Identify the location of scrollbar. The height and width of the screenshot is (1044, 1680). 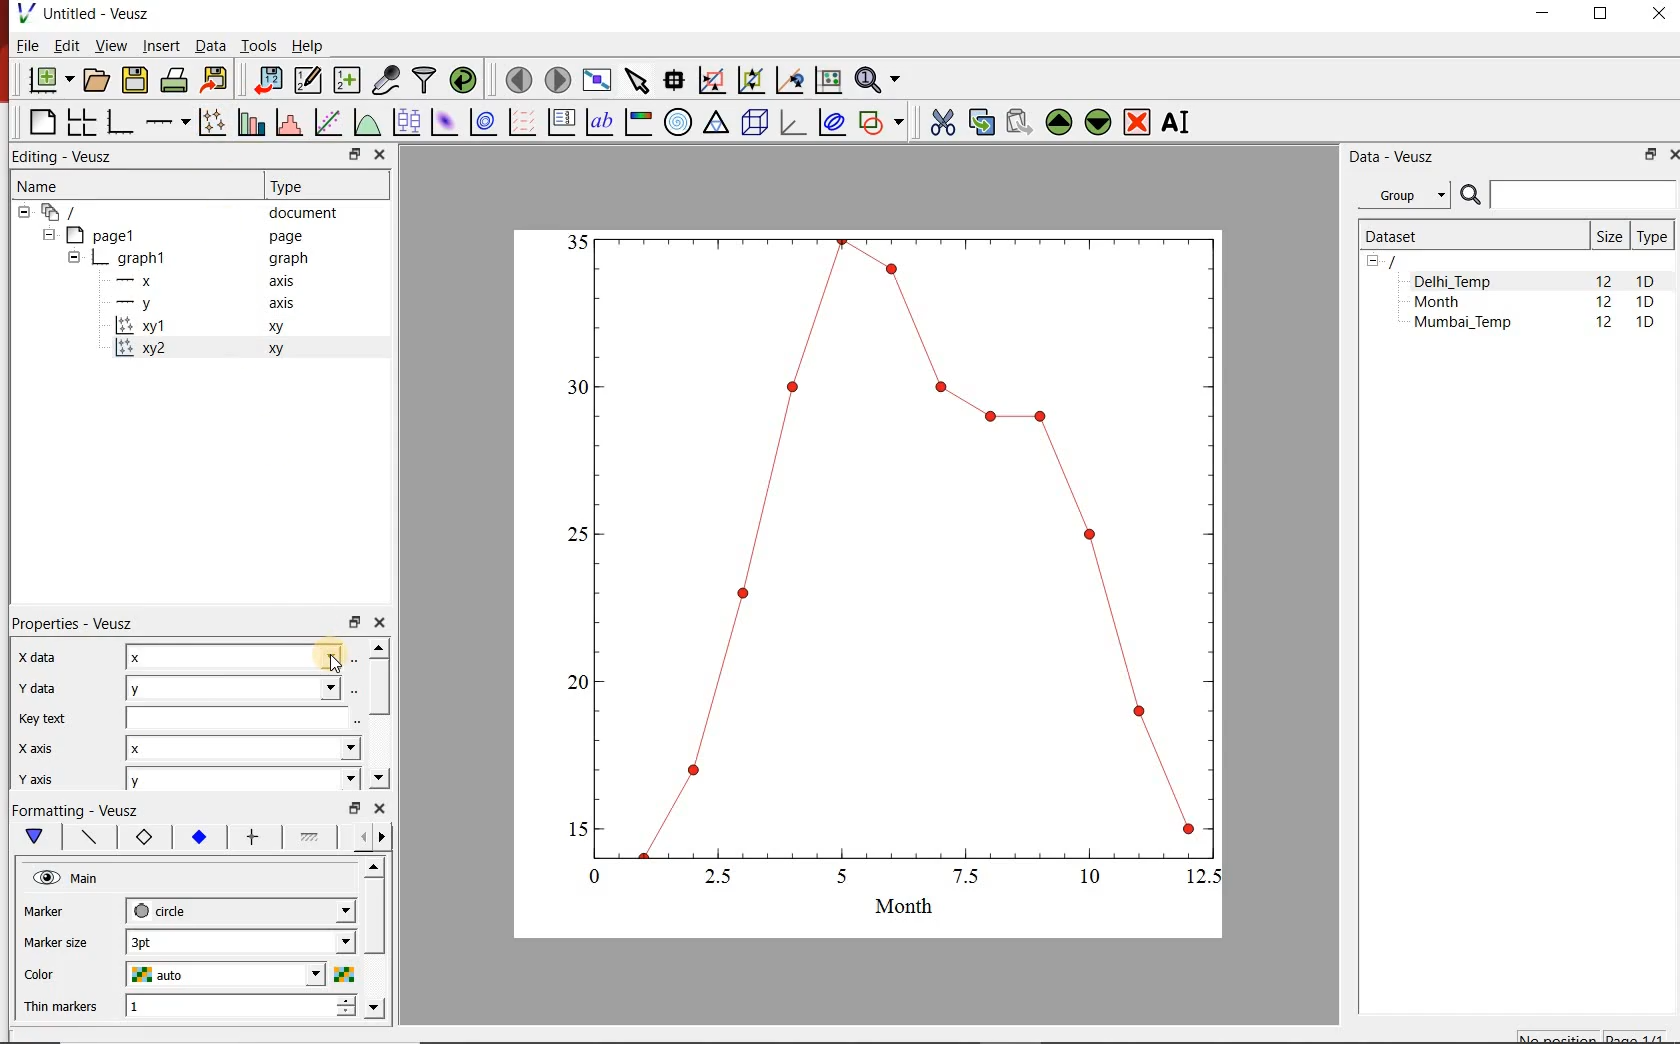
(378, 714).